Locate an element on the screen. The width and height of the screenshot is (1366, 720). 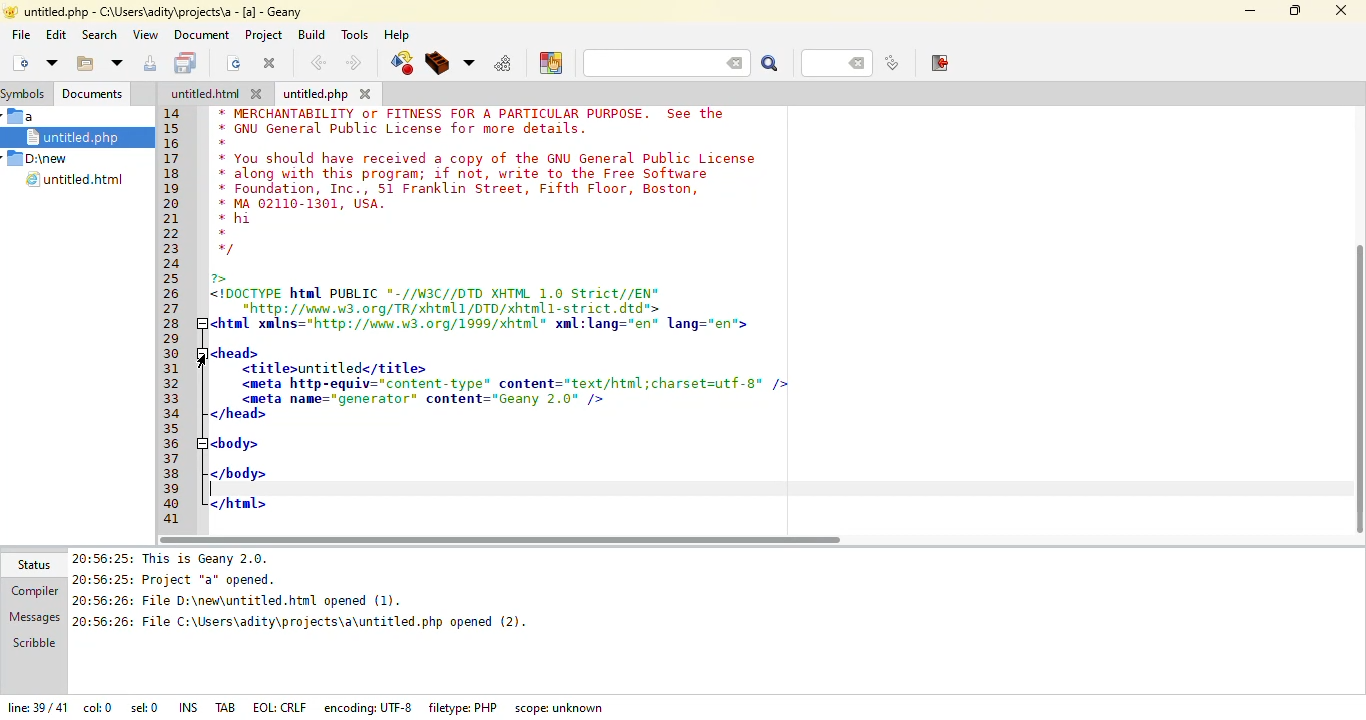
status is located at coordinates (36, 567).